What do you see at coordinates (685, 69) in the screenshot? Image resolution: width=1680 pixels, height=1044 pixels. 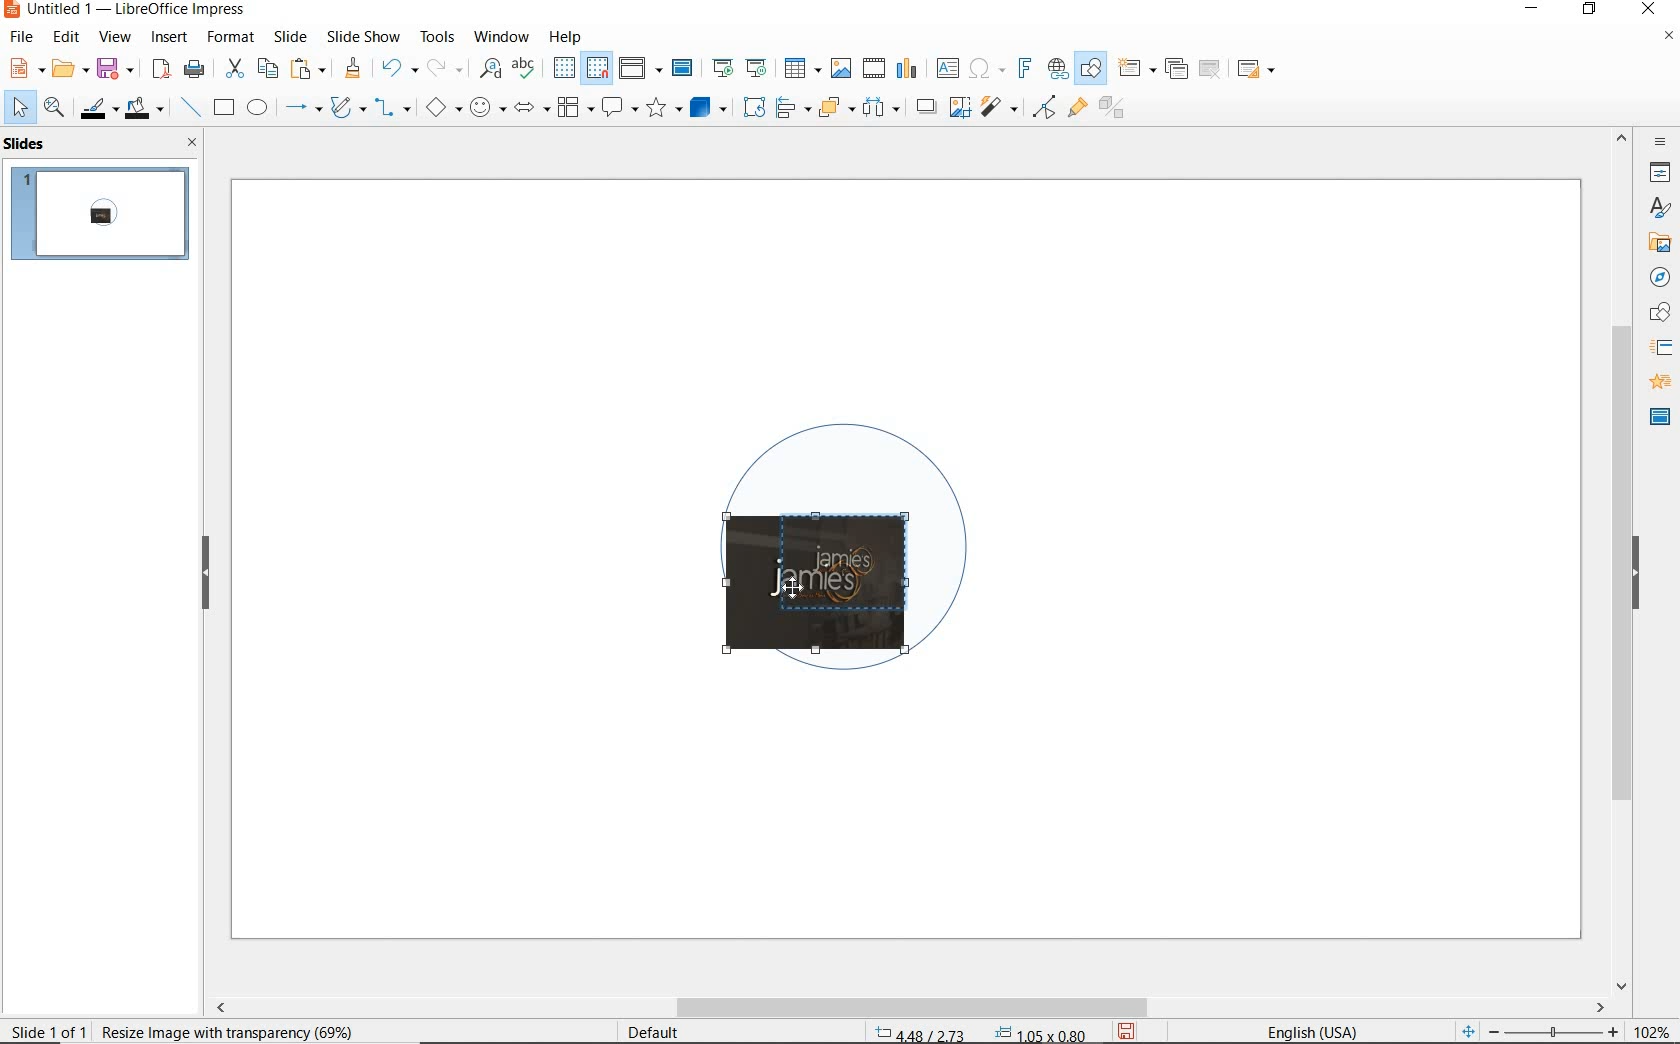 I see `master slide` at bounding box center [685, 69].